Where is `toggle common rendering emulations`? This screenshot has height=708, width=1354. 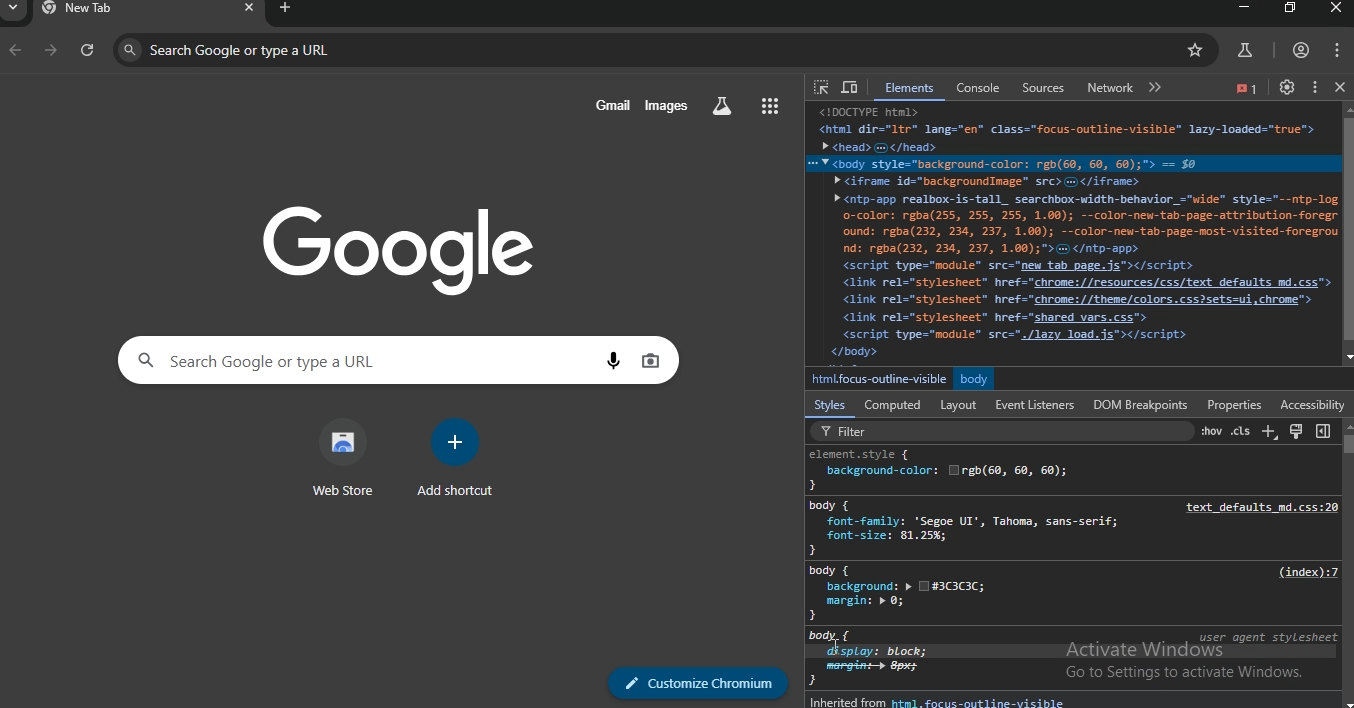 toggle common rendering emulations is located at coordinates (1292, 433).